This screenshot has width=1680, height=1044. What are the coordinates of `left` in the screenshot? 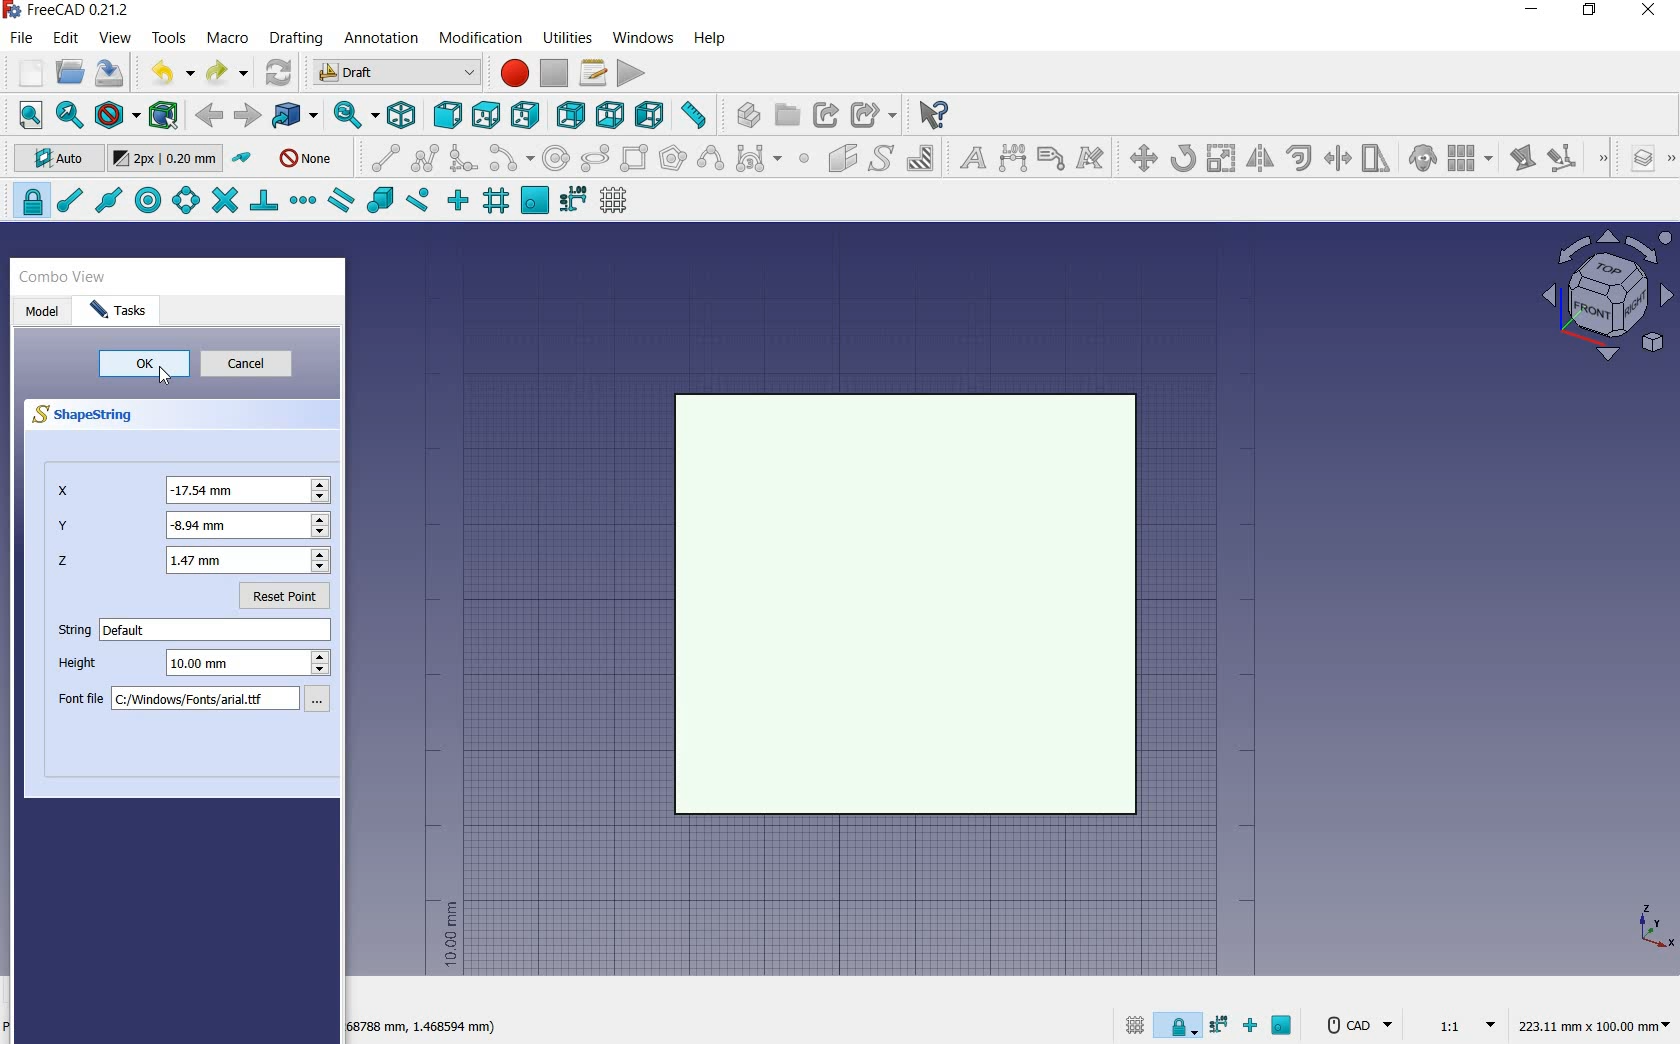 It's located at (654, 115).